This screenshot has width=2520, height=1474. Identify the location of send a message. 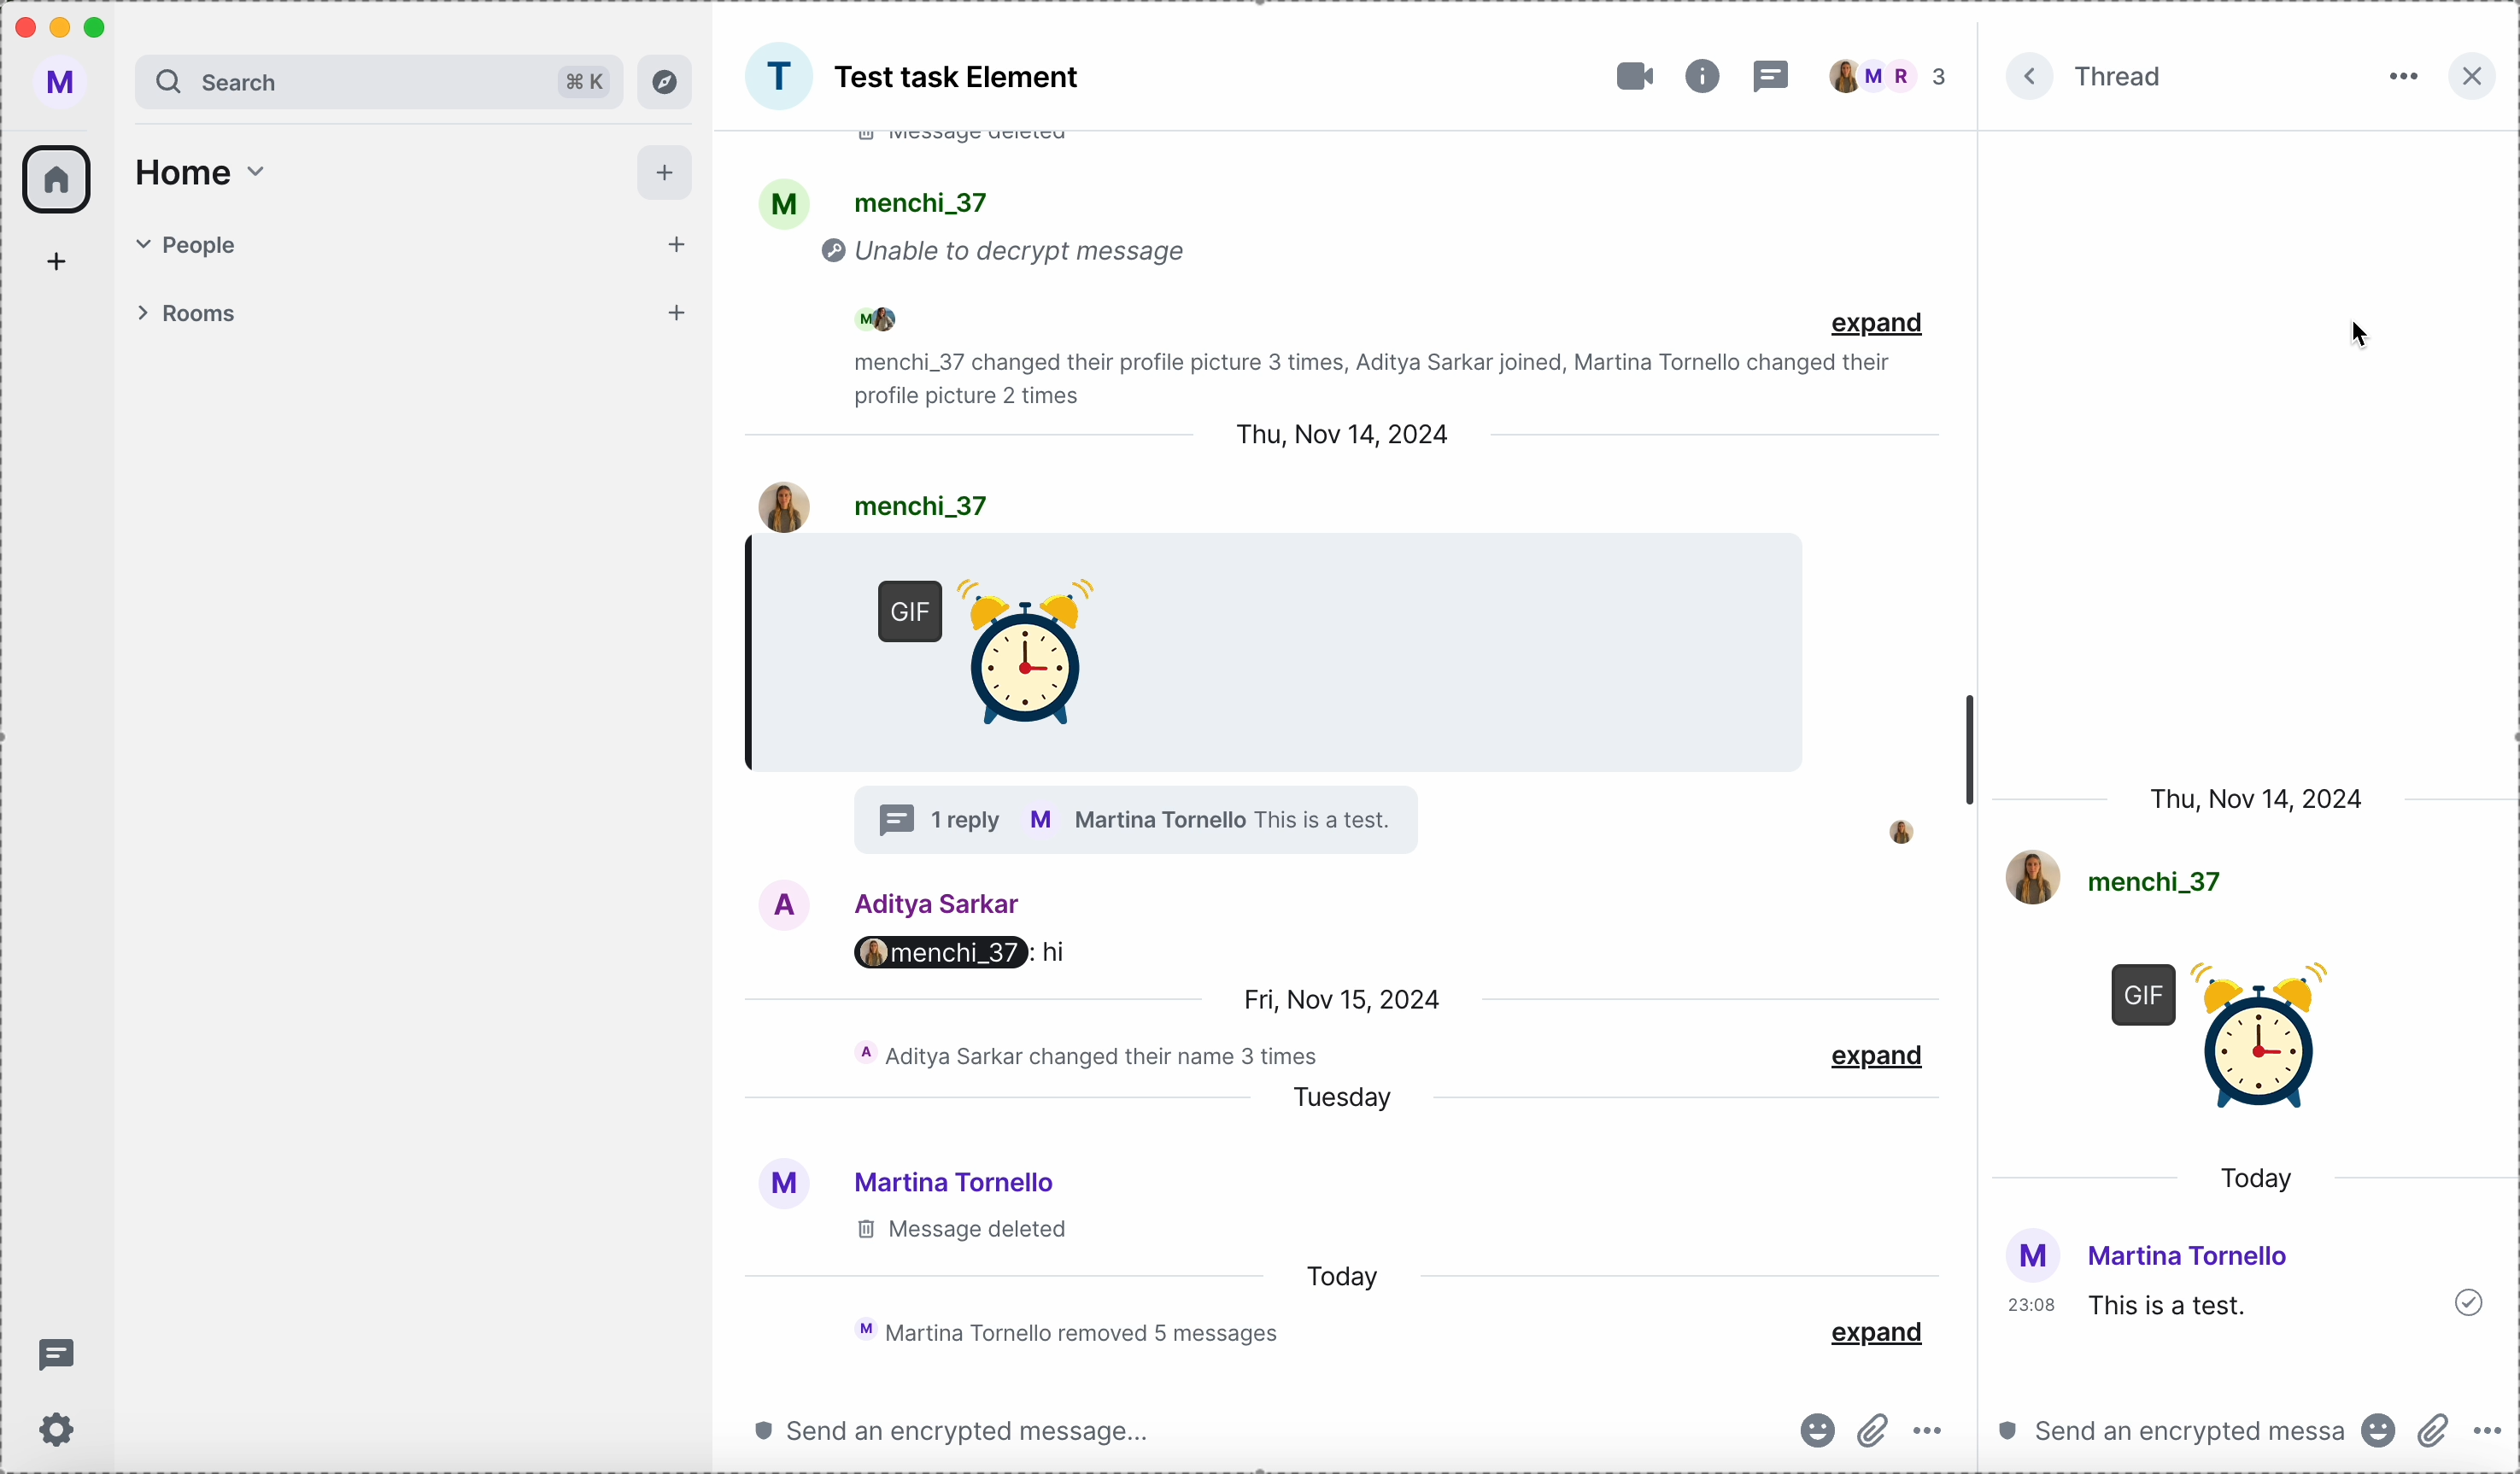
(951, 1429).